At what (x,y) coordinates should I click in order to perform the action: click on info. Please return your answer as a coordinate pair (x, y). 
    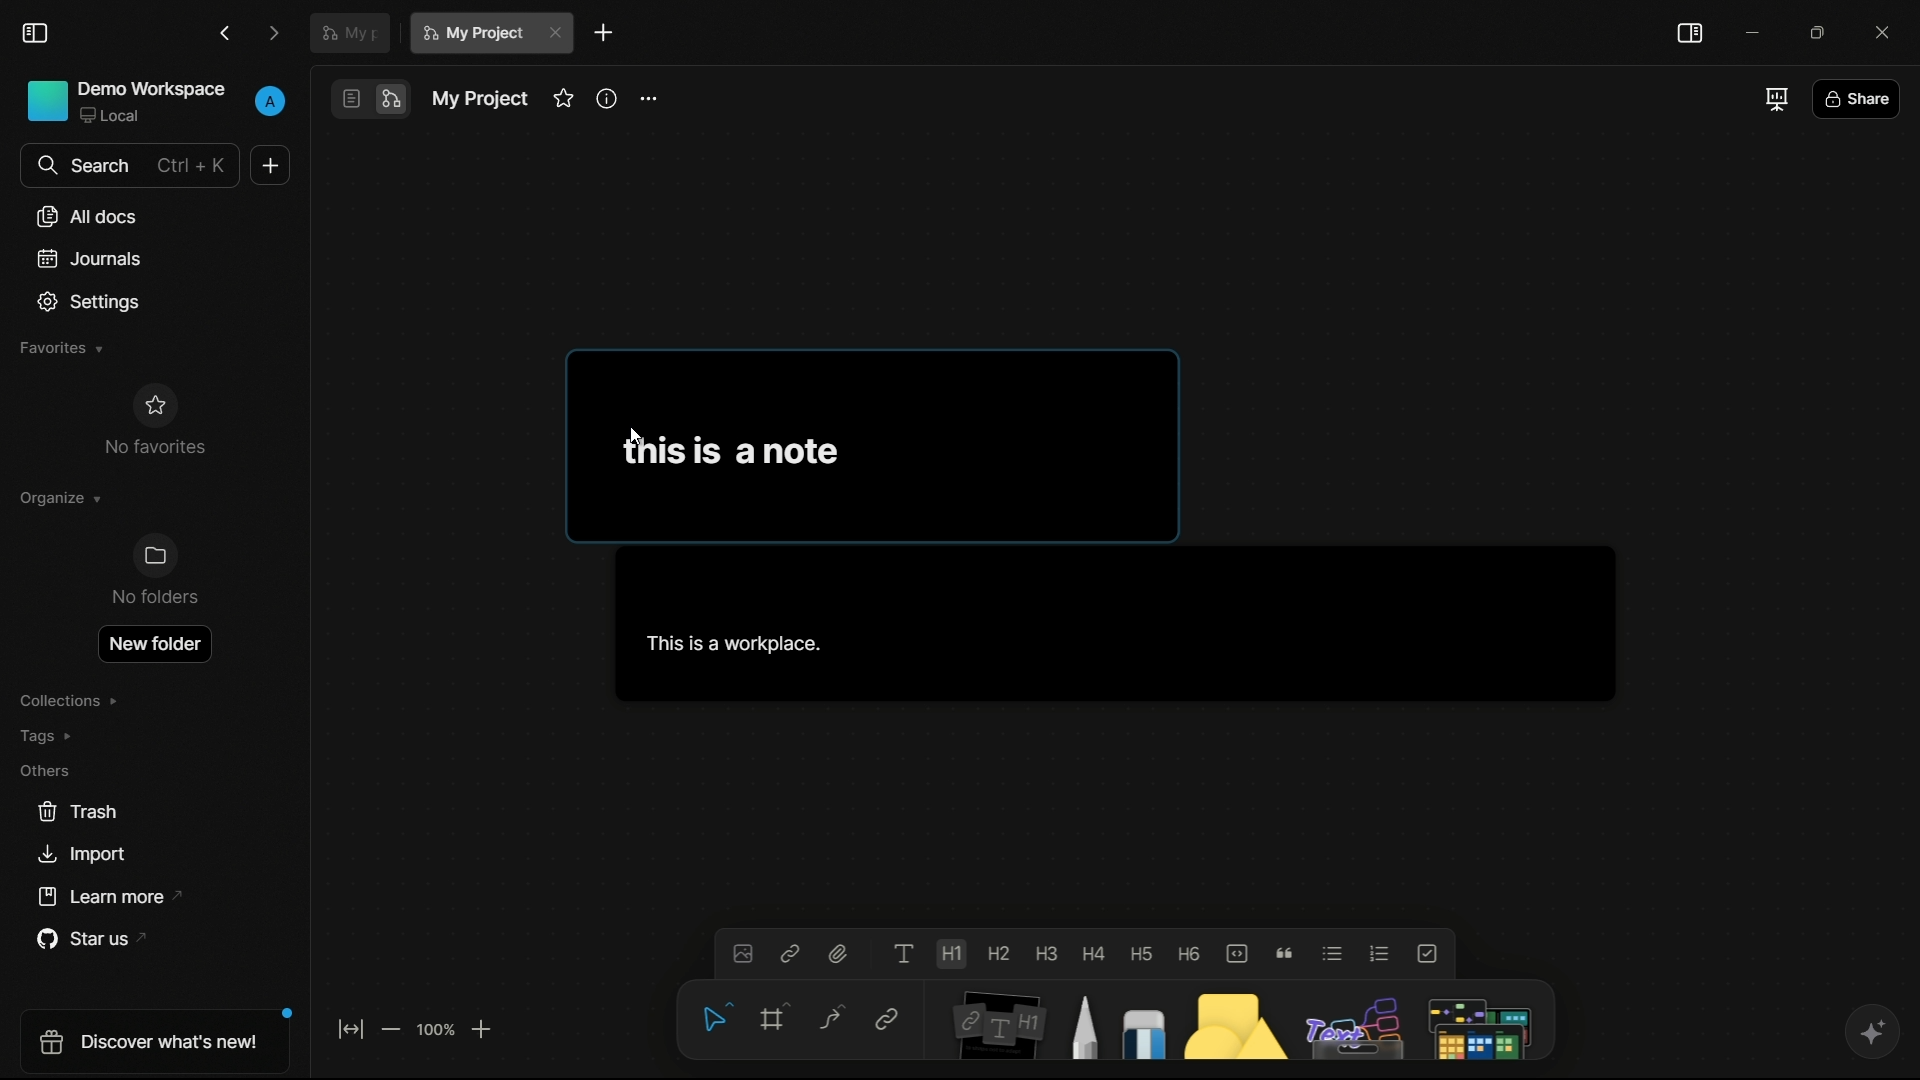
    Looking at the image, I should click on (608, 98).